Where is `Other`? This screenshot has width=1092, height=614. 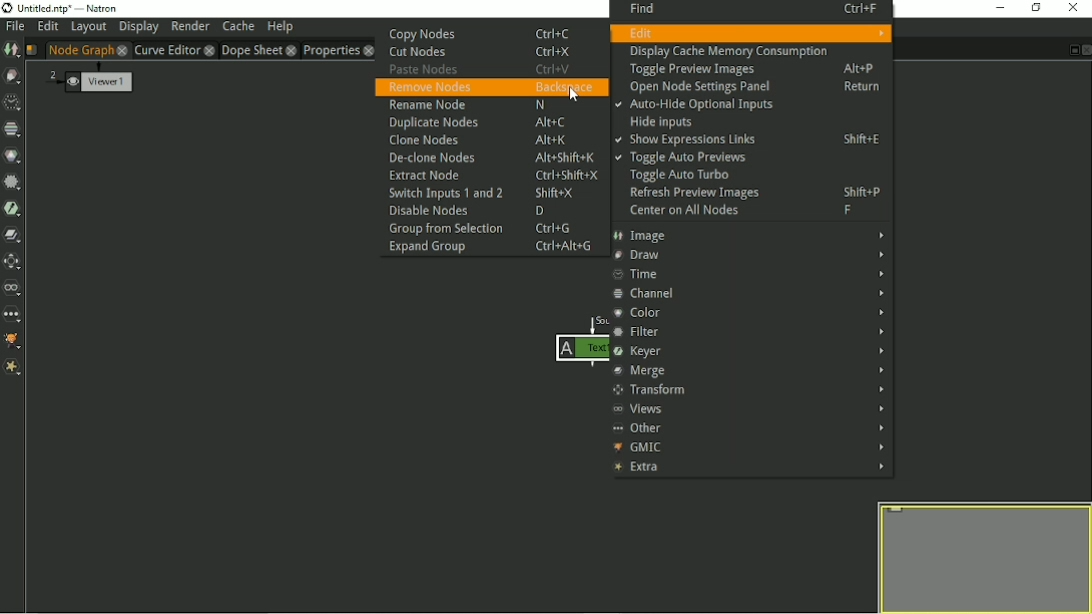 Other is located at coordinates (14, 314).